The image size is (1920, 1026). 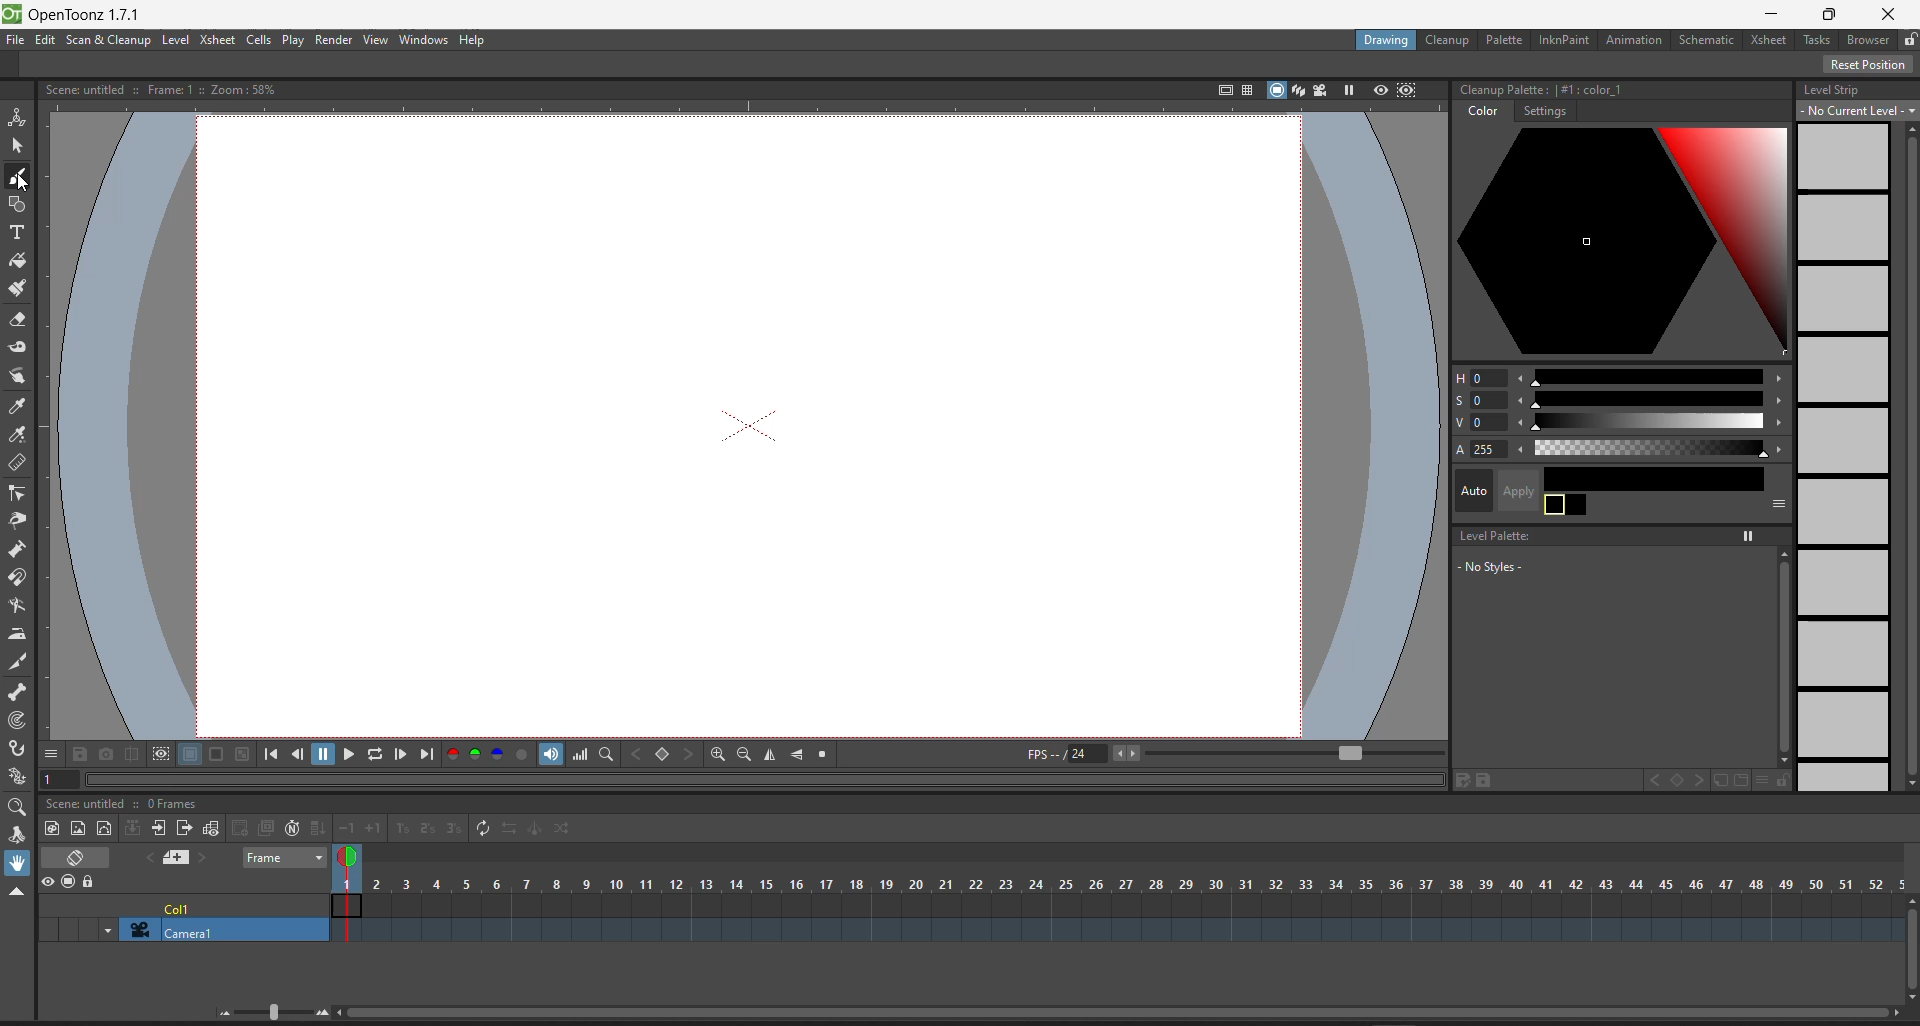 What do you see at coordinates (18, 748) in the screenshot?
I see `hook tool` at bounding box center [18, 748].